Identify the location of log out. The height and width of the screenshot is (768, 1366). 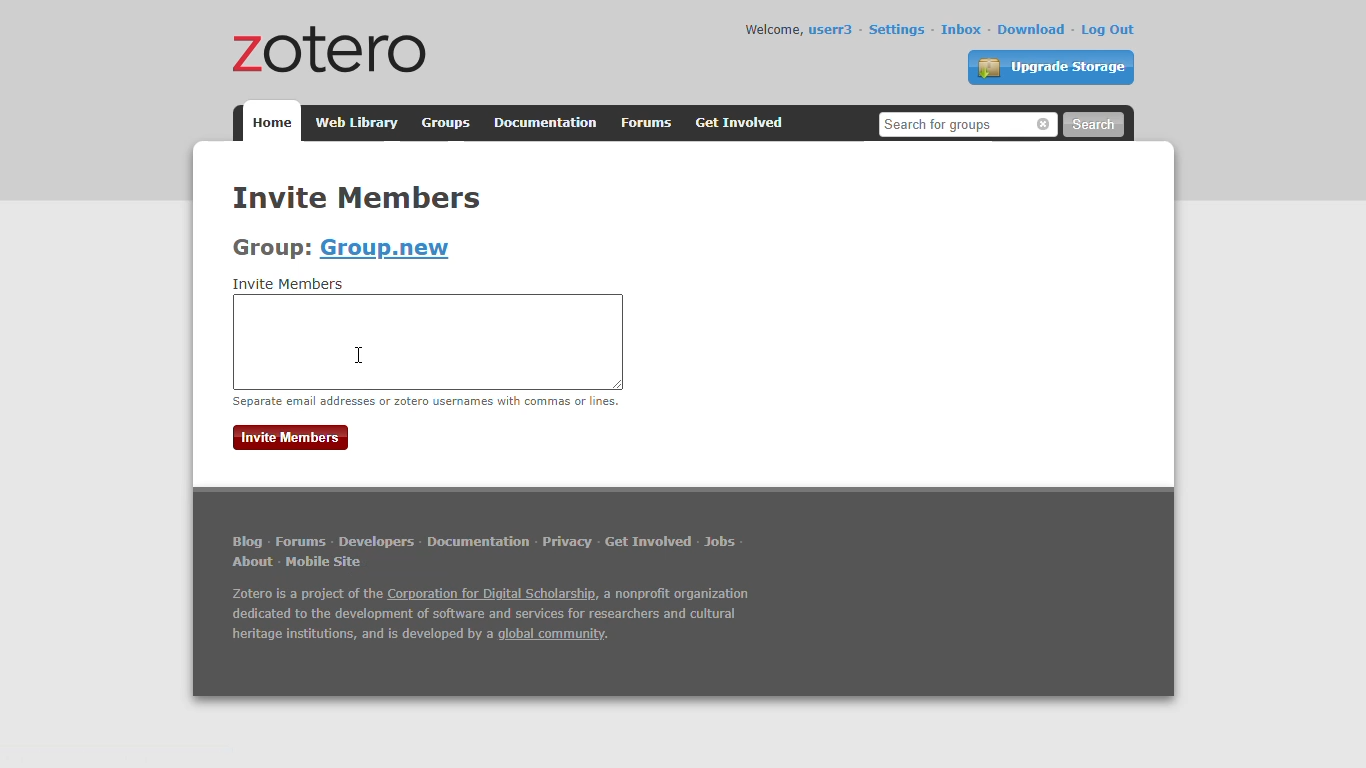
(1108, 30).